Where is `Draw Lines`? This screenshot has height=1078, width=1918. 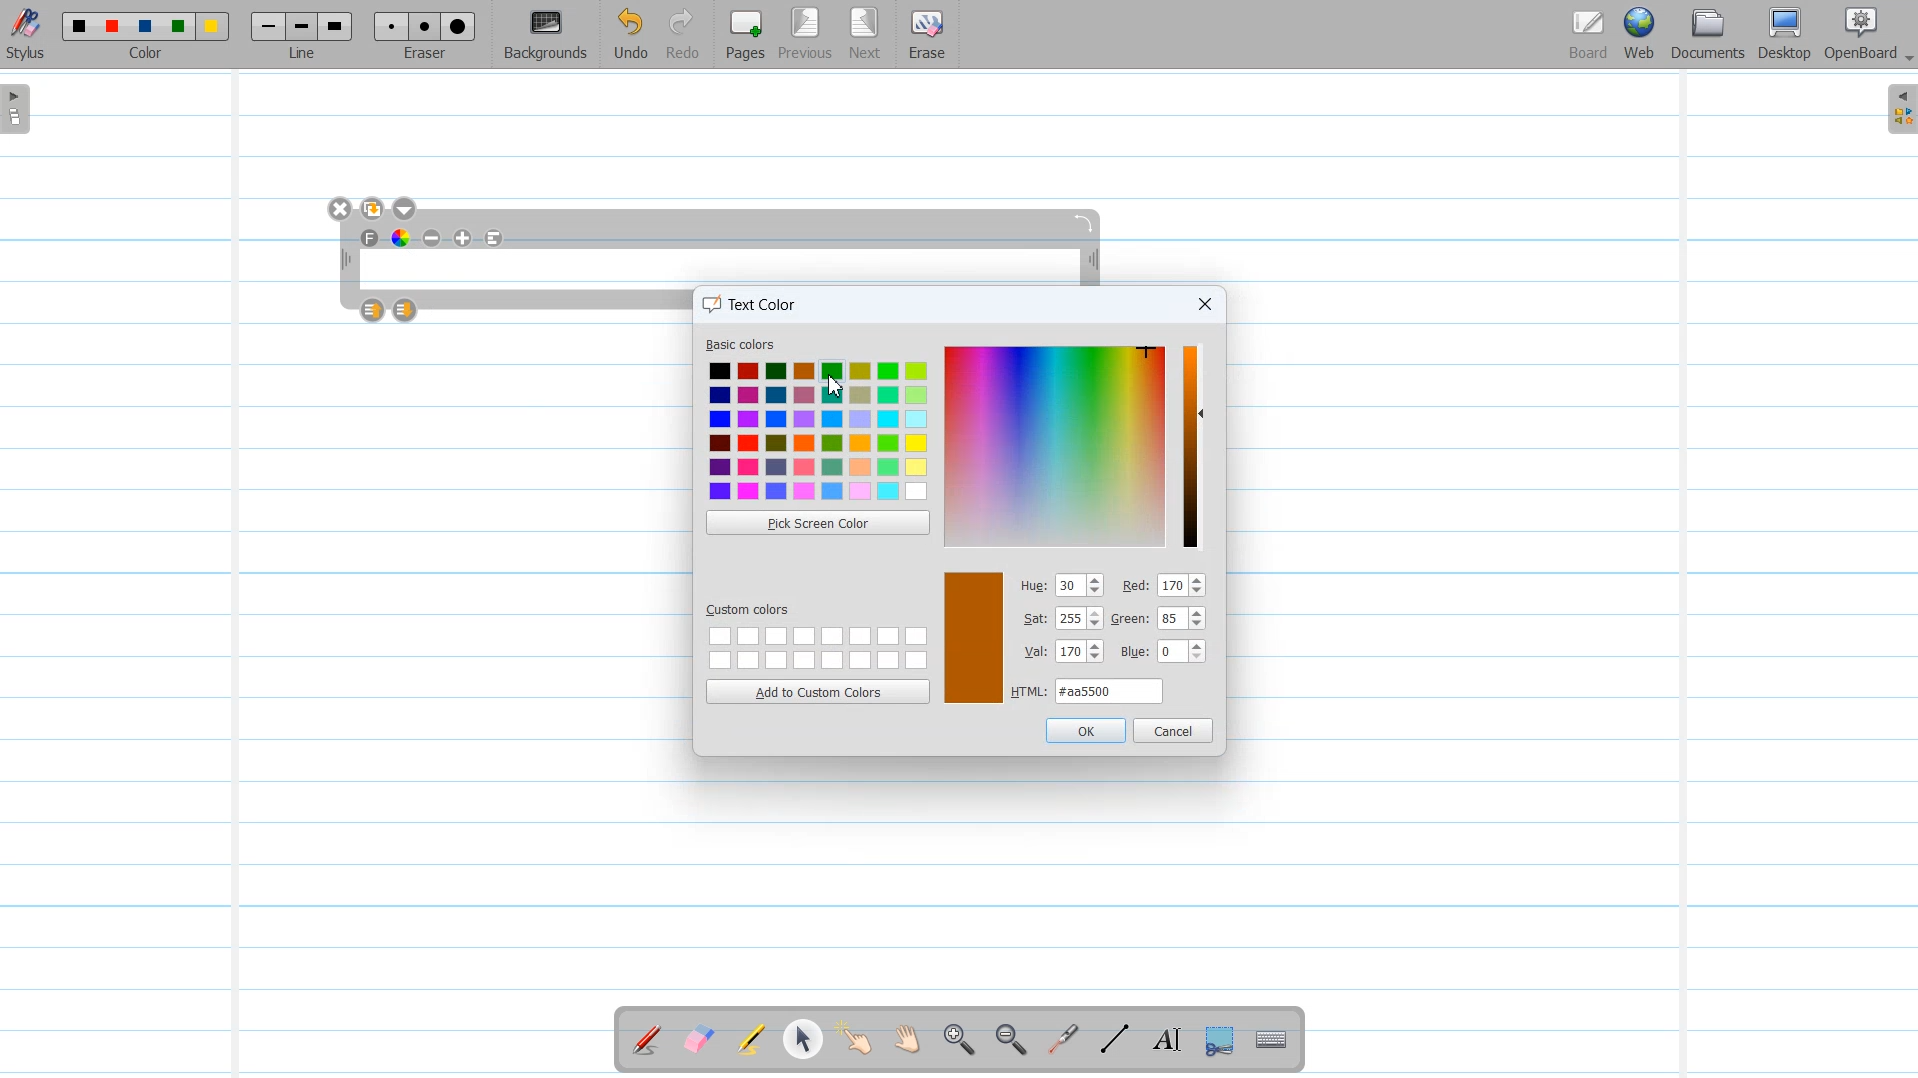 Draw Lines is located at coordinates (1114, 1040).